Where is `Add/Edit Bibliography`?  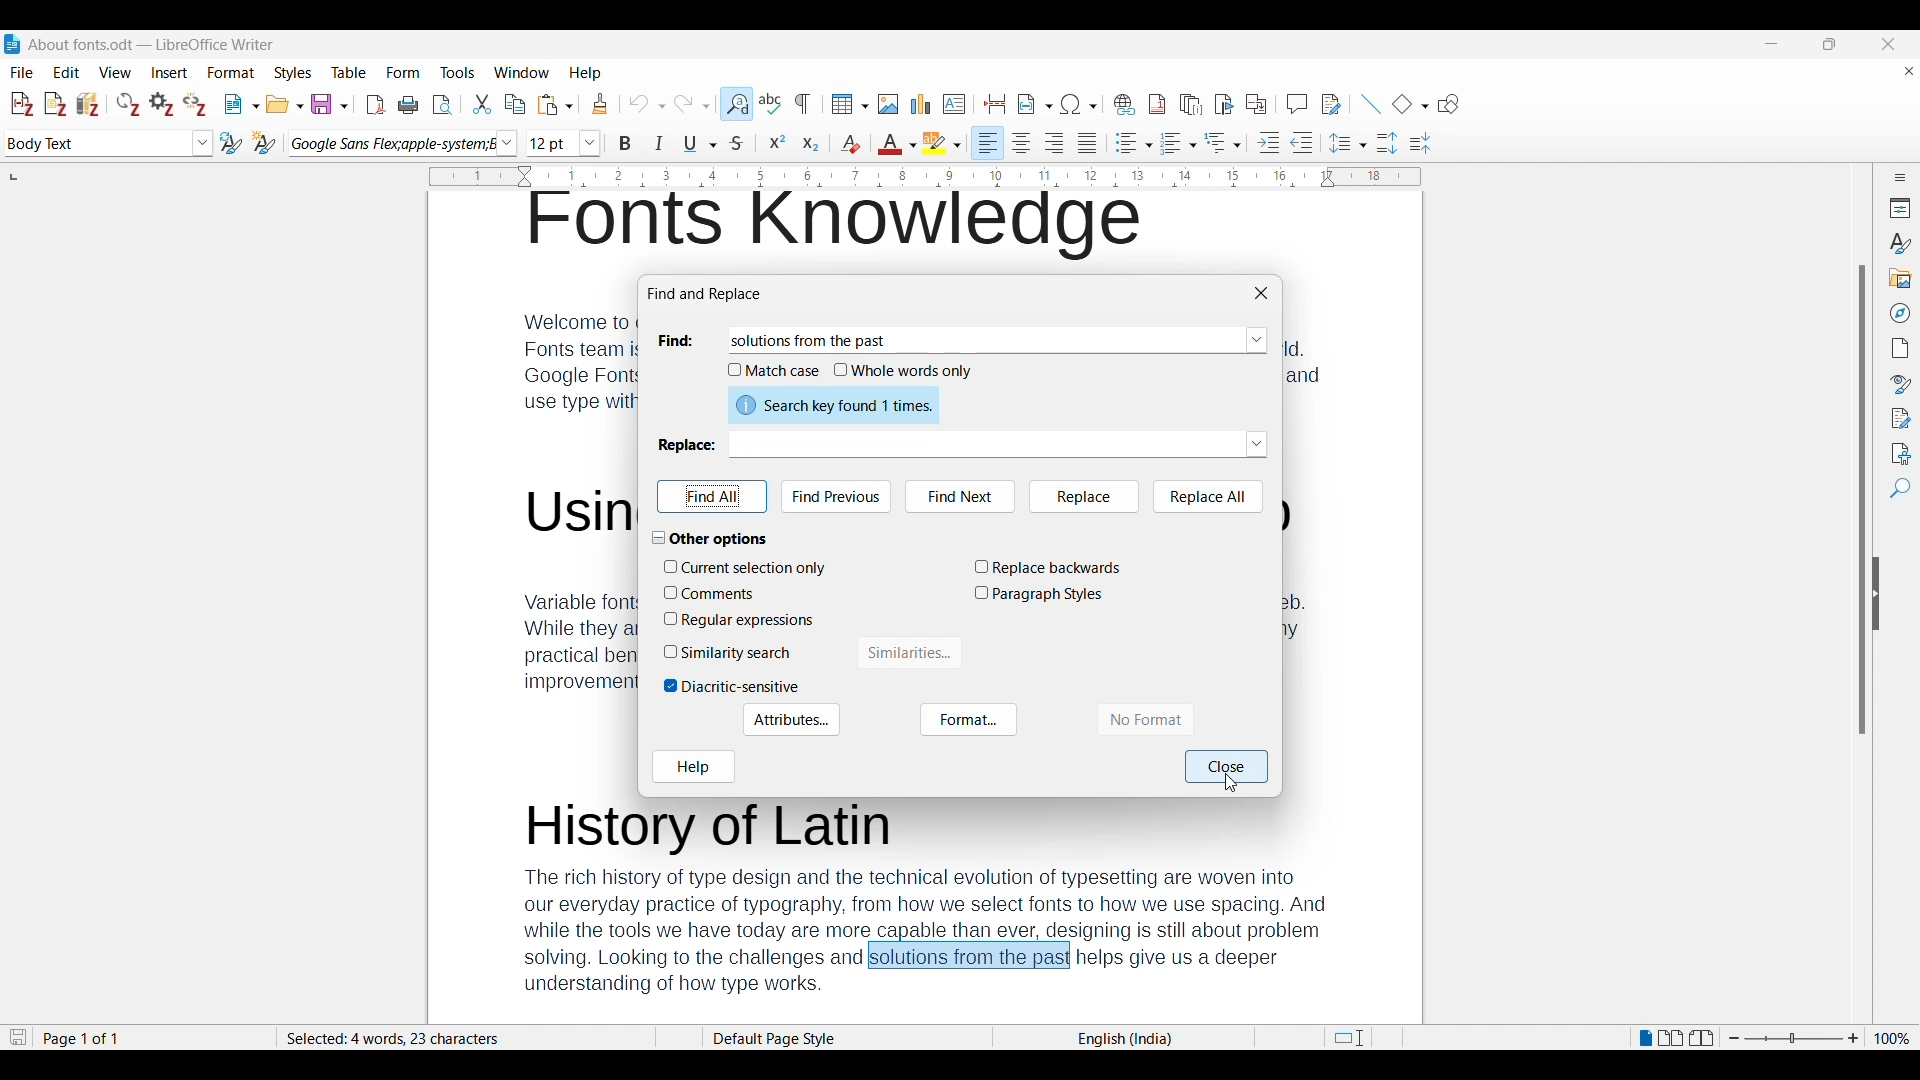 Add/Edit Bibliography is located at coordinates (88, 104).